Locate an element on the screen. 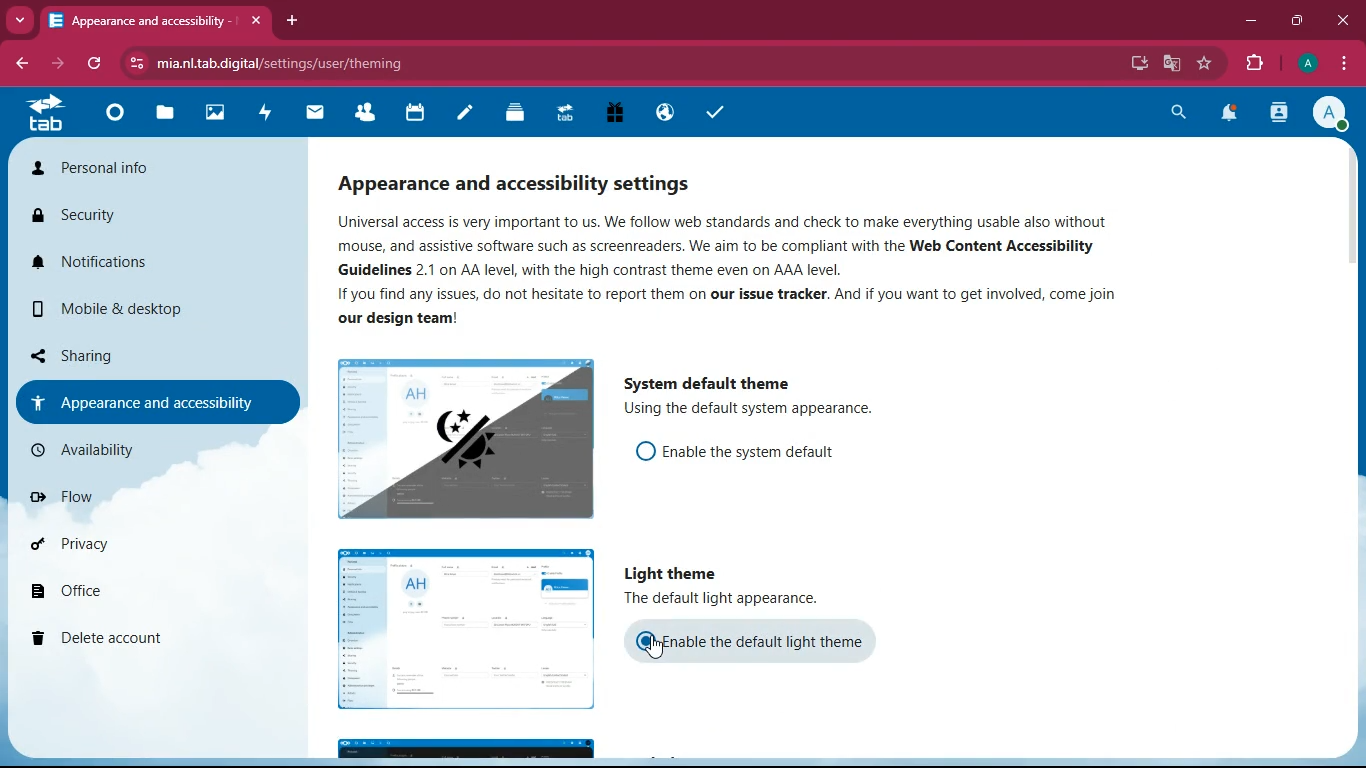 The width and height of the screenshot is (1366, 768). enable is located at coordinates (766, 642).